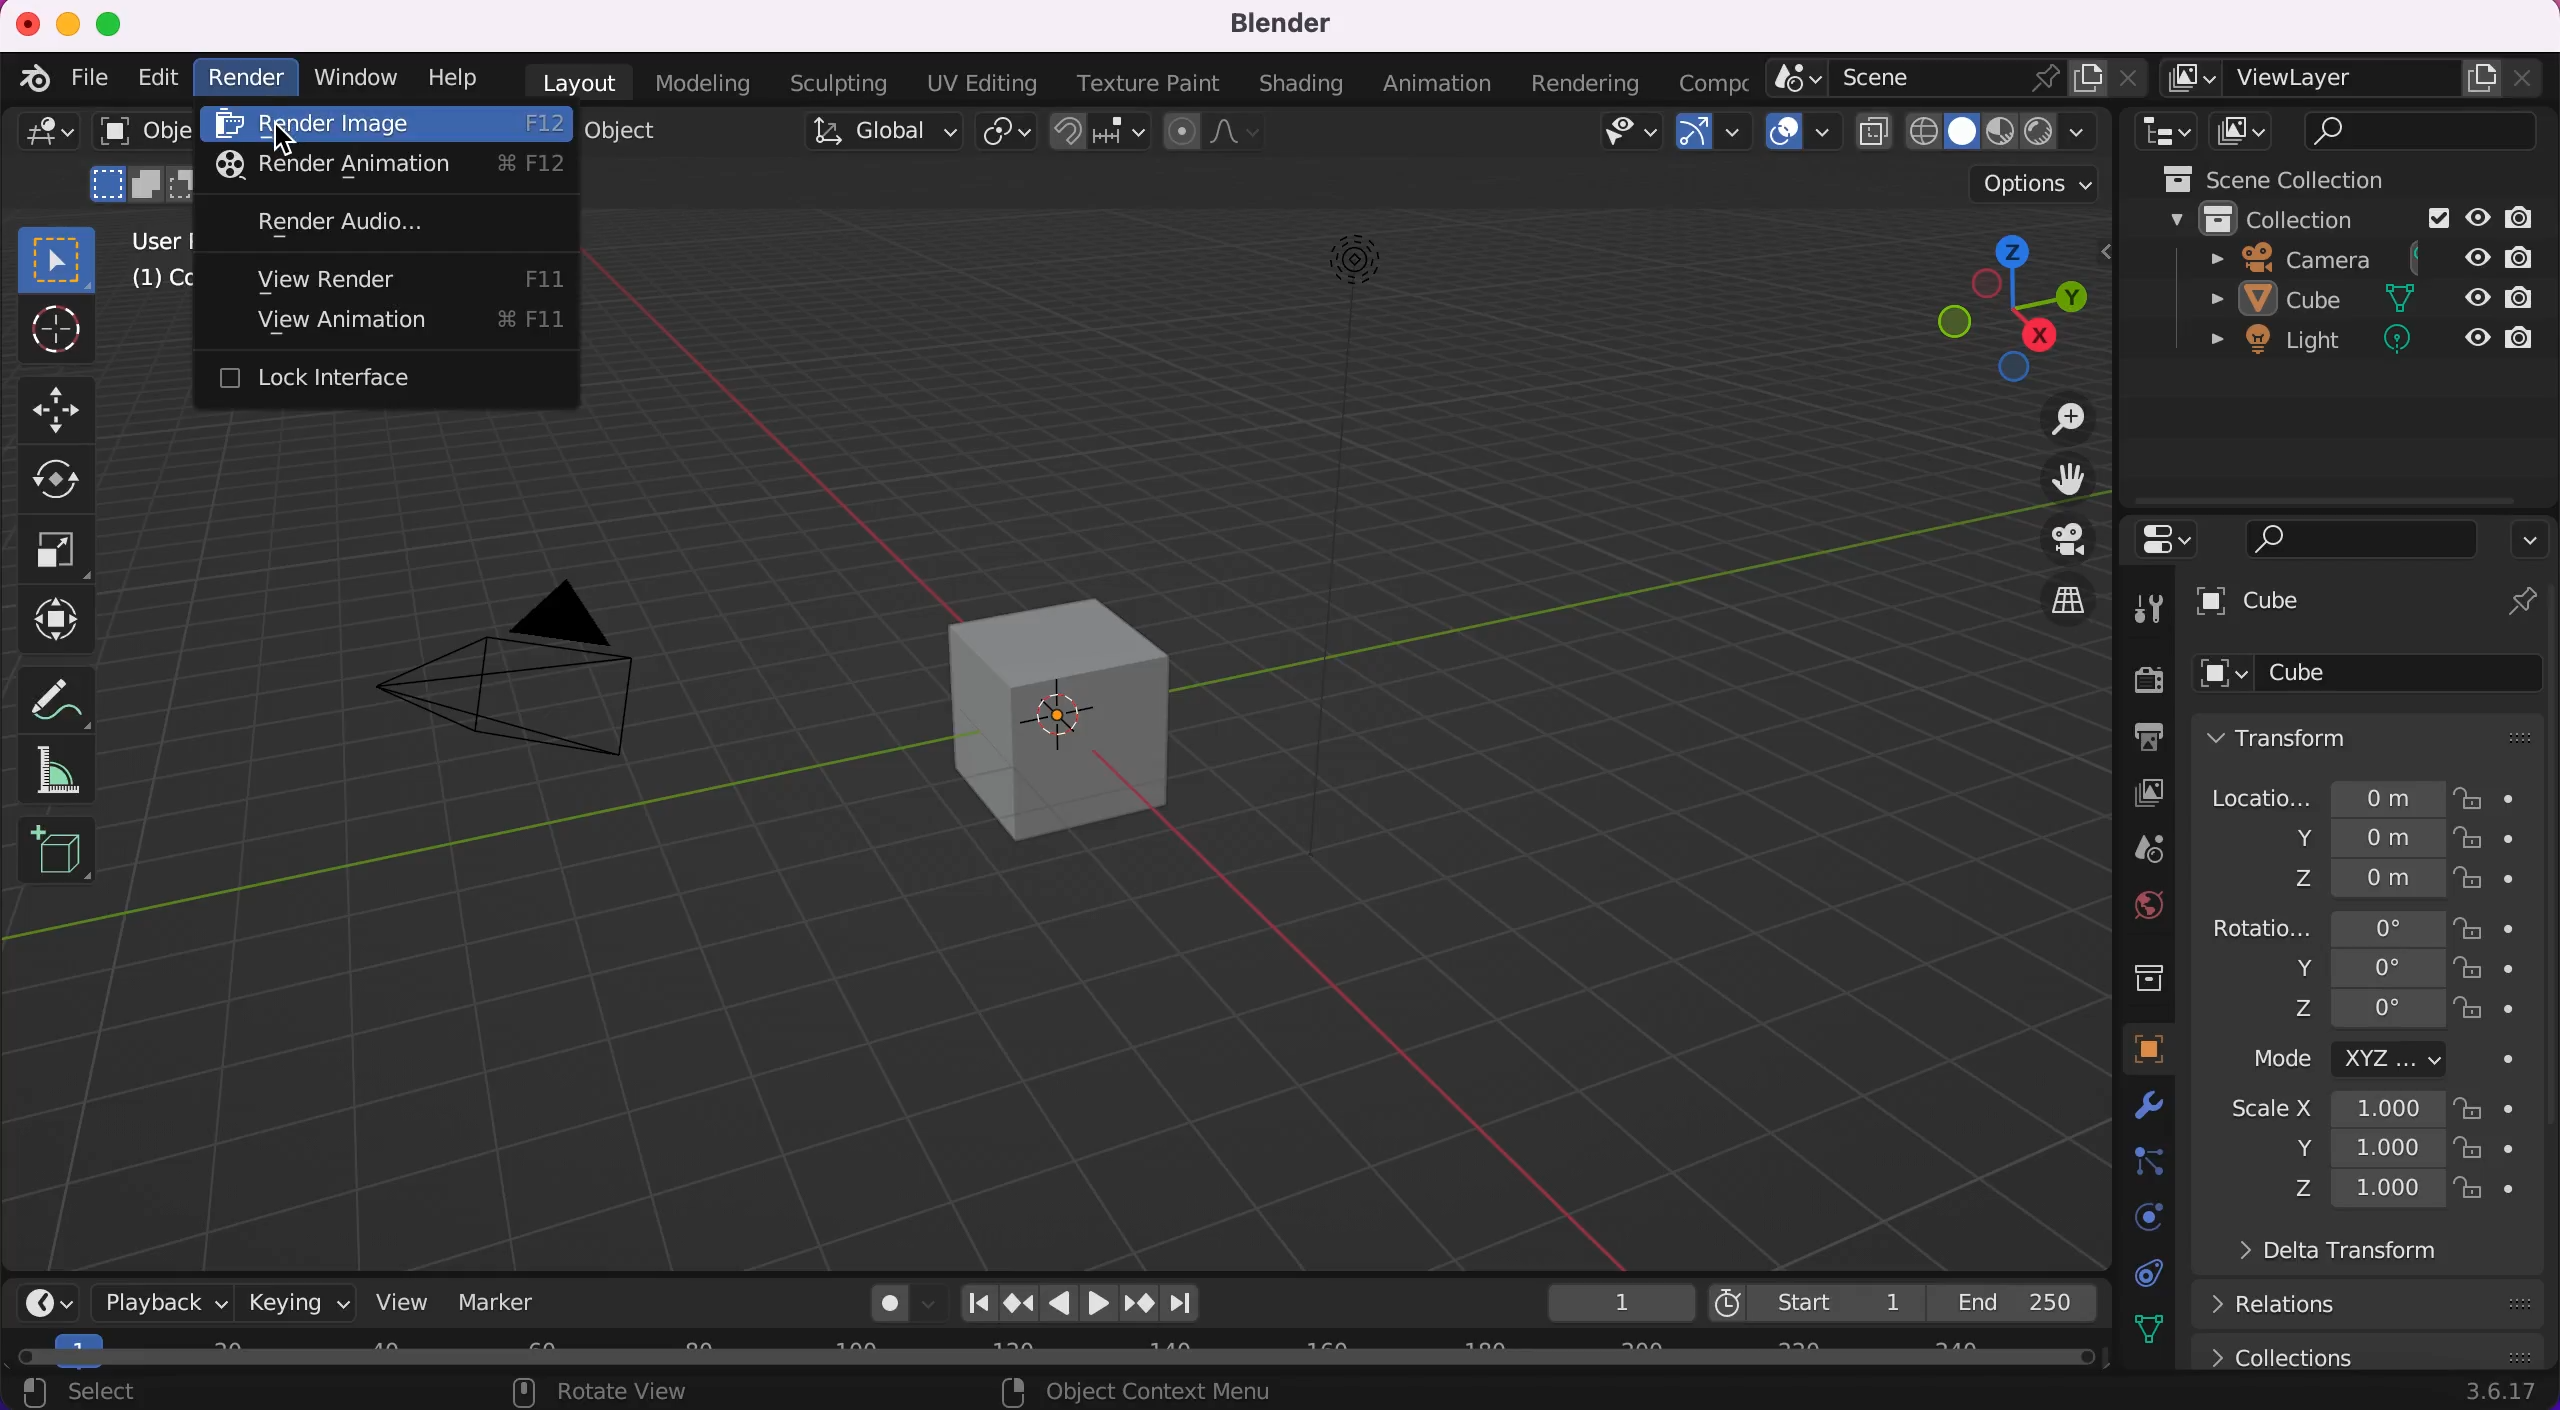 This screenshot has height=1410, width=2560. What do you see at coordinates (445, 82) in the screenshot?
I see `help` at bounding box center [445, 82].